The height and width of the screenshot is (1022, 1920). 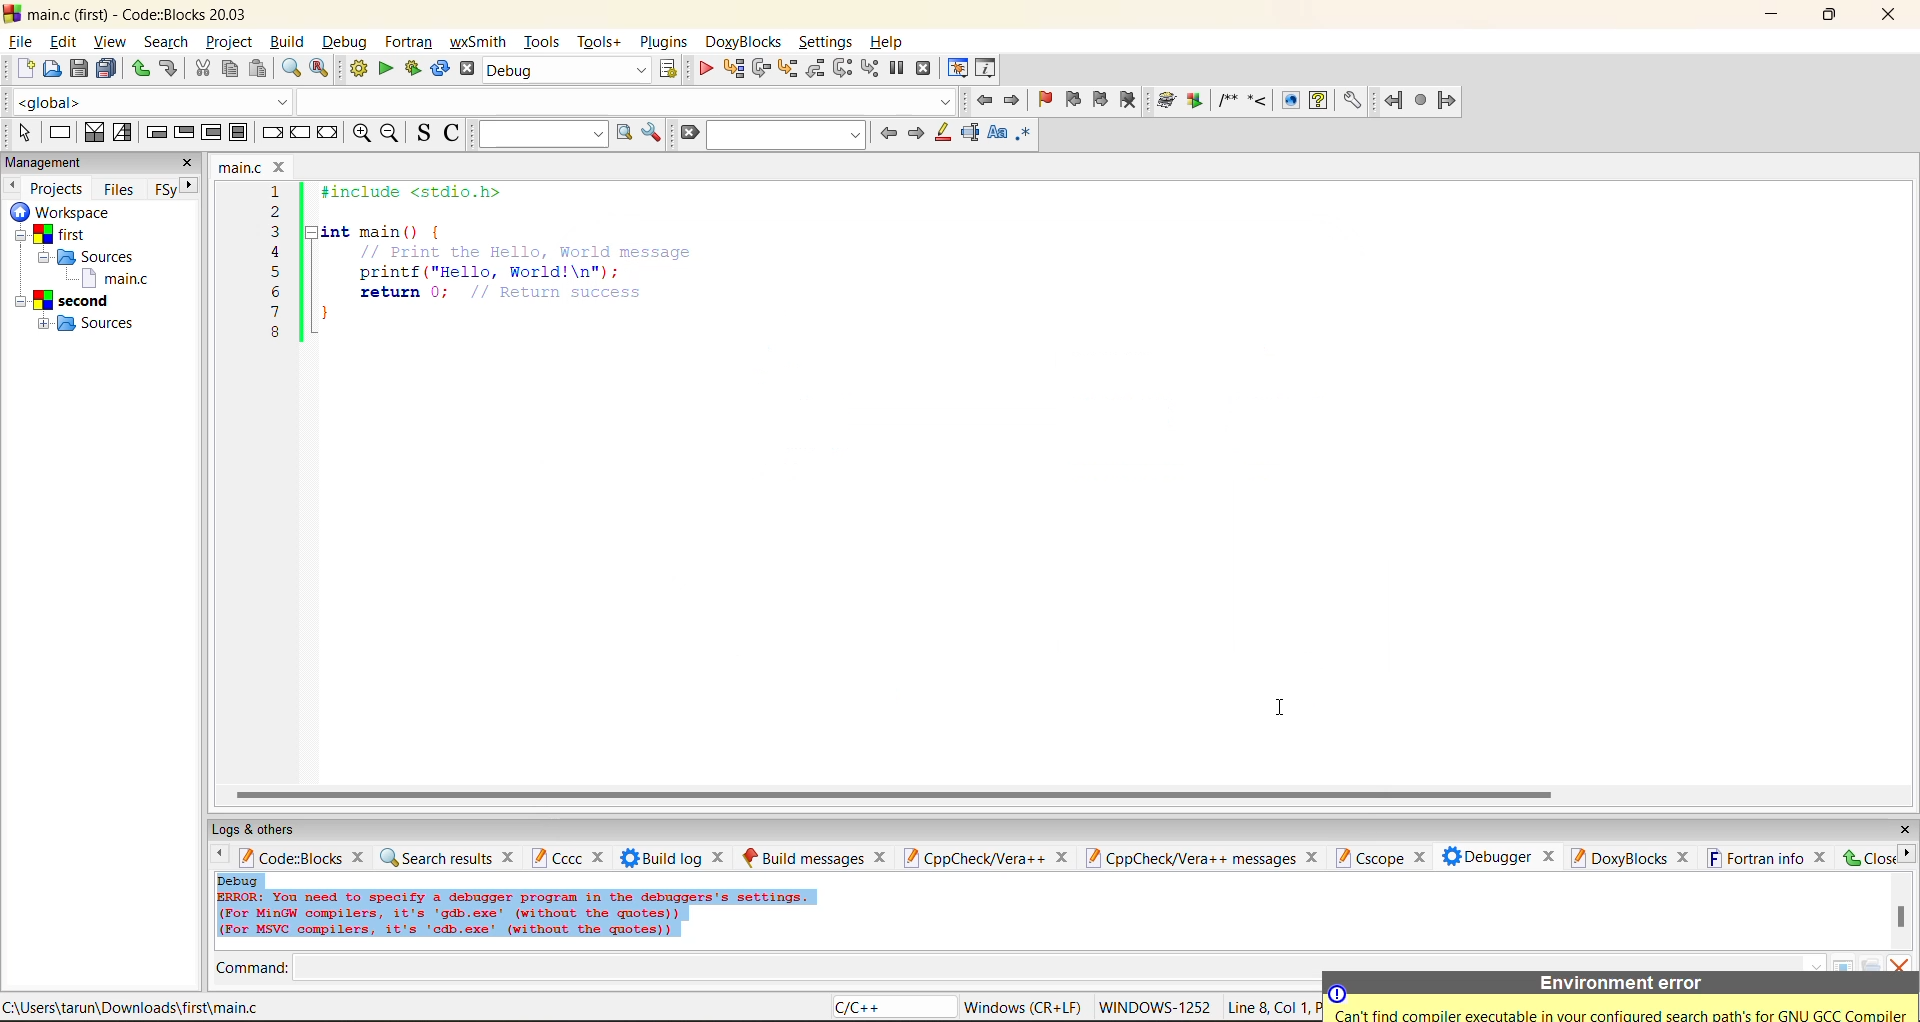 What do you see at coordinates (1871, 964) in the screenshot?
I see `open/browse` at bounding box center [1871, 964].